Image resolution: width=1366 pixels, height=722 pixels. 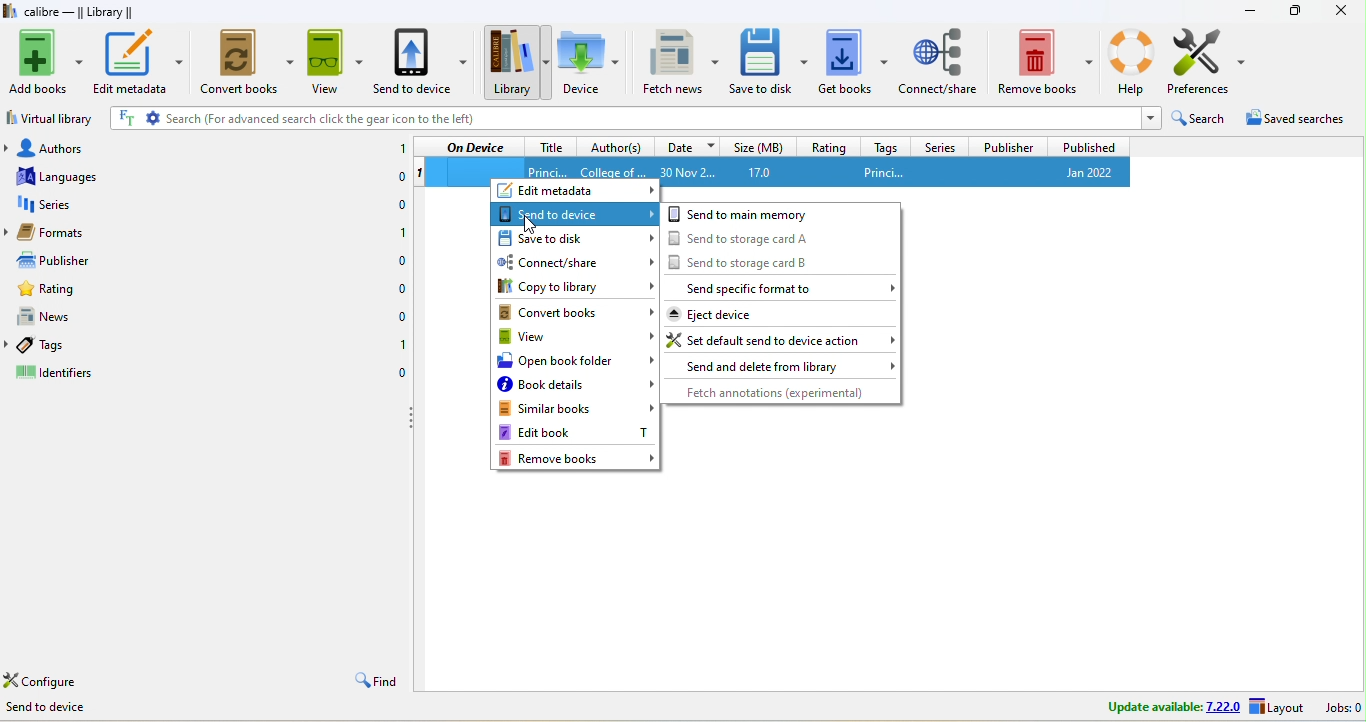 What do you see at coordinates (395, 206) in the screenshot?
I see `0` at bounding box center [395, 206].